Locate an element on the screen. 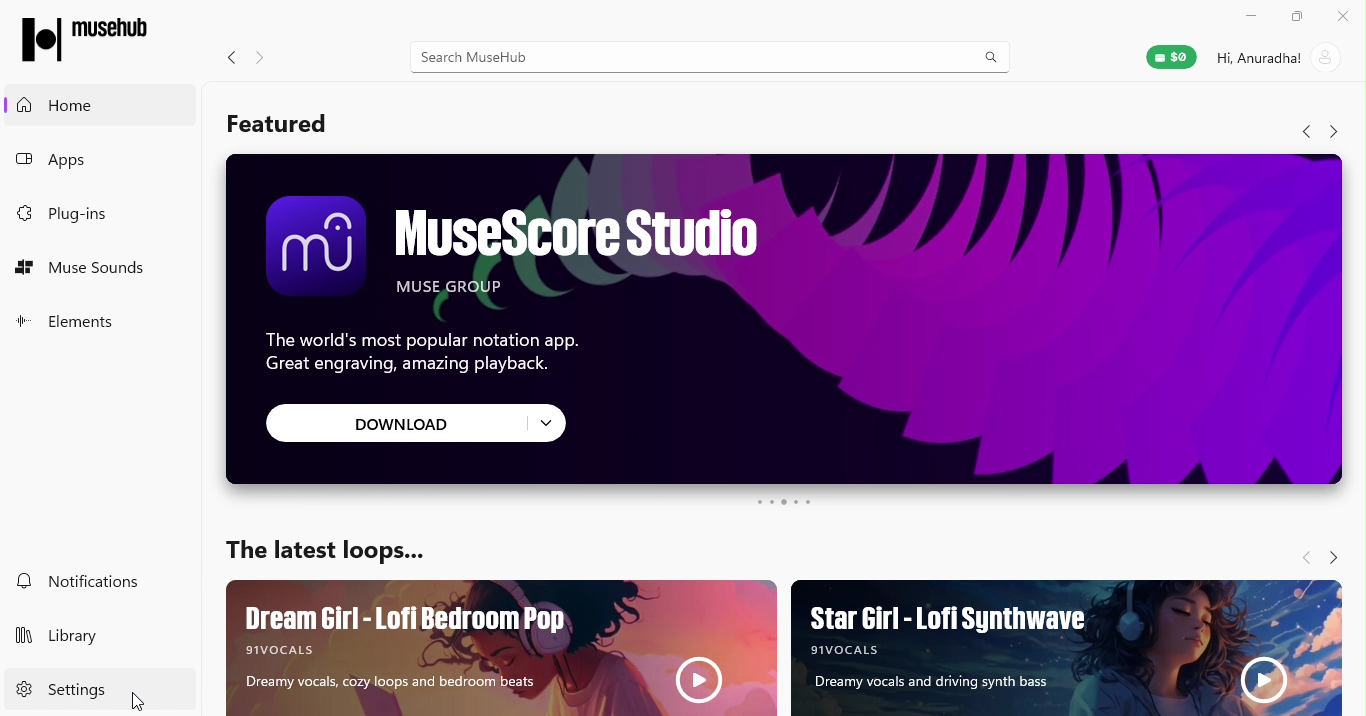 The image size is (1366, 716). Account is located at coordinates (1274, 59).